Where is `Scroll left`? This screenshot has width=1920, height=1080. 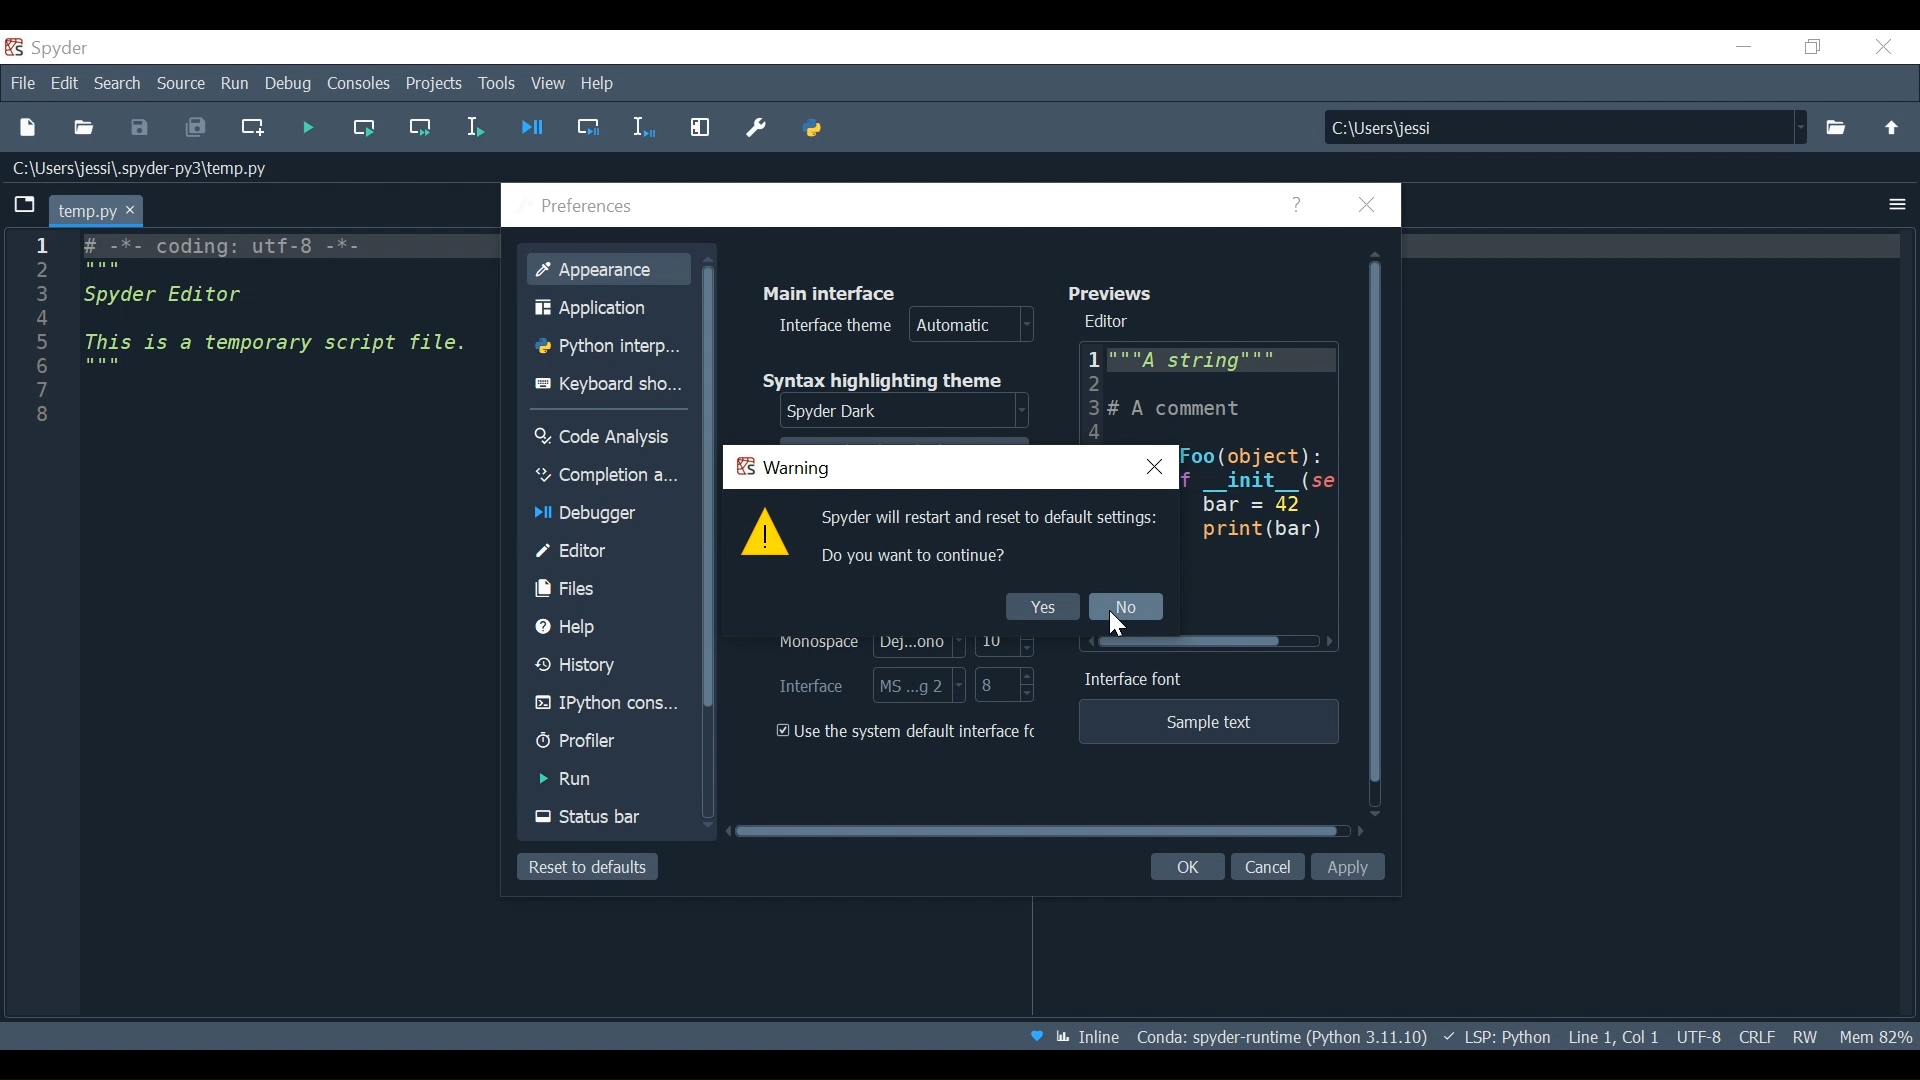
Scroll left is located at coordinates (1331, 643).